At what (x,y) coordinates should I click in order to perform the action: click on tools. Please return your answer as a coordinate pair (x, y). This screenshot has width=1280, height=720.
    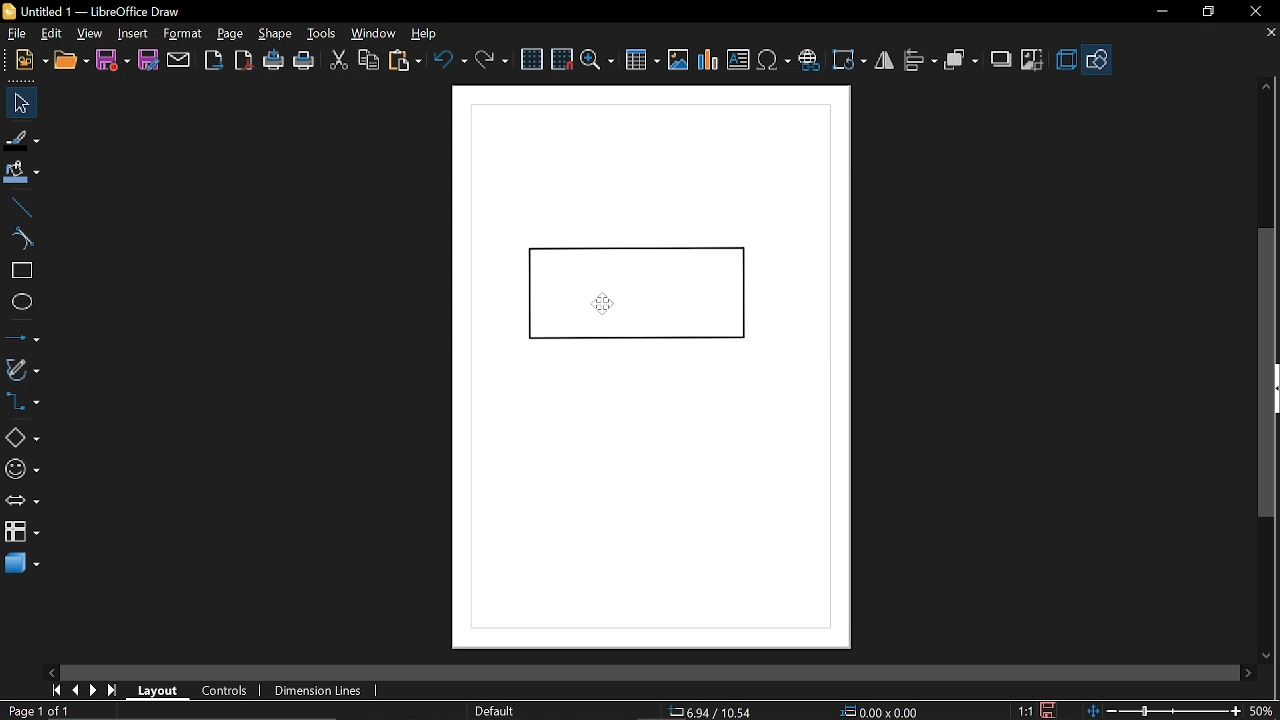
    Looking at the image, I should click on (323, 34).